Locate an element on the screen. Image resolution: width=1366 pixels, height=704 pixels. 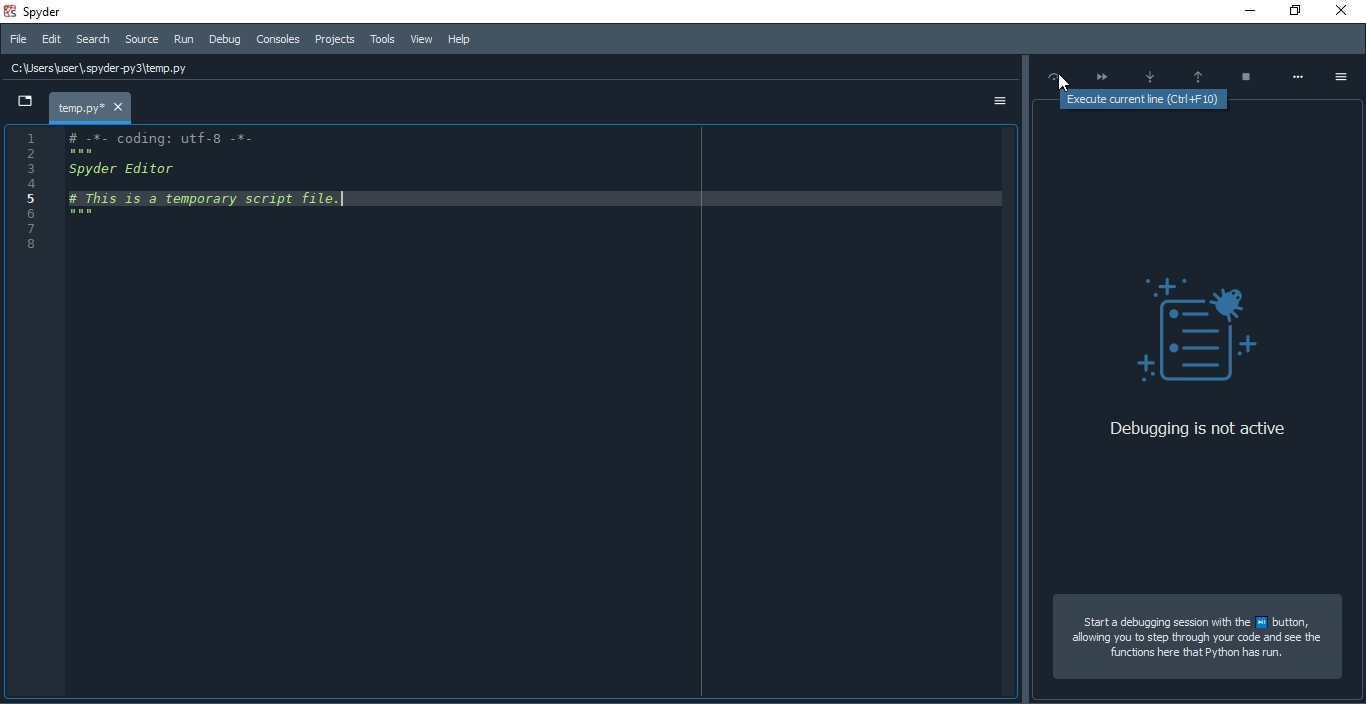
close is located at coordinates (1346, 11).